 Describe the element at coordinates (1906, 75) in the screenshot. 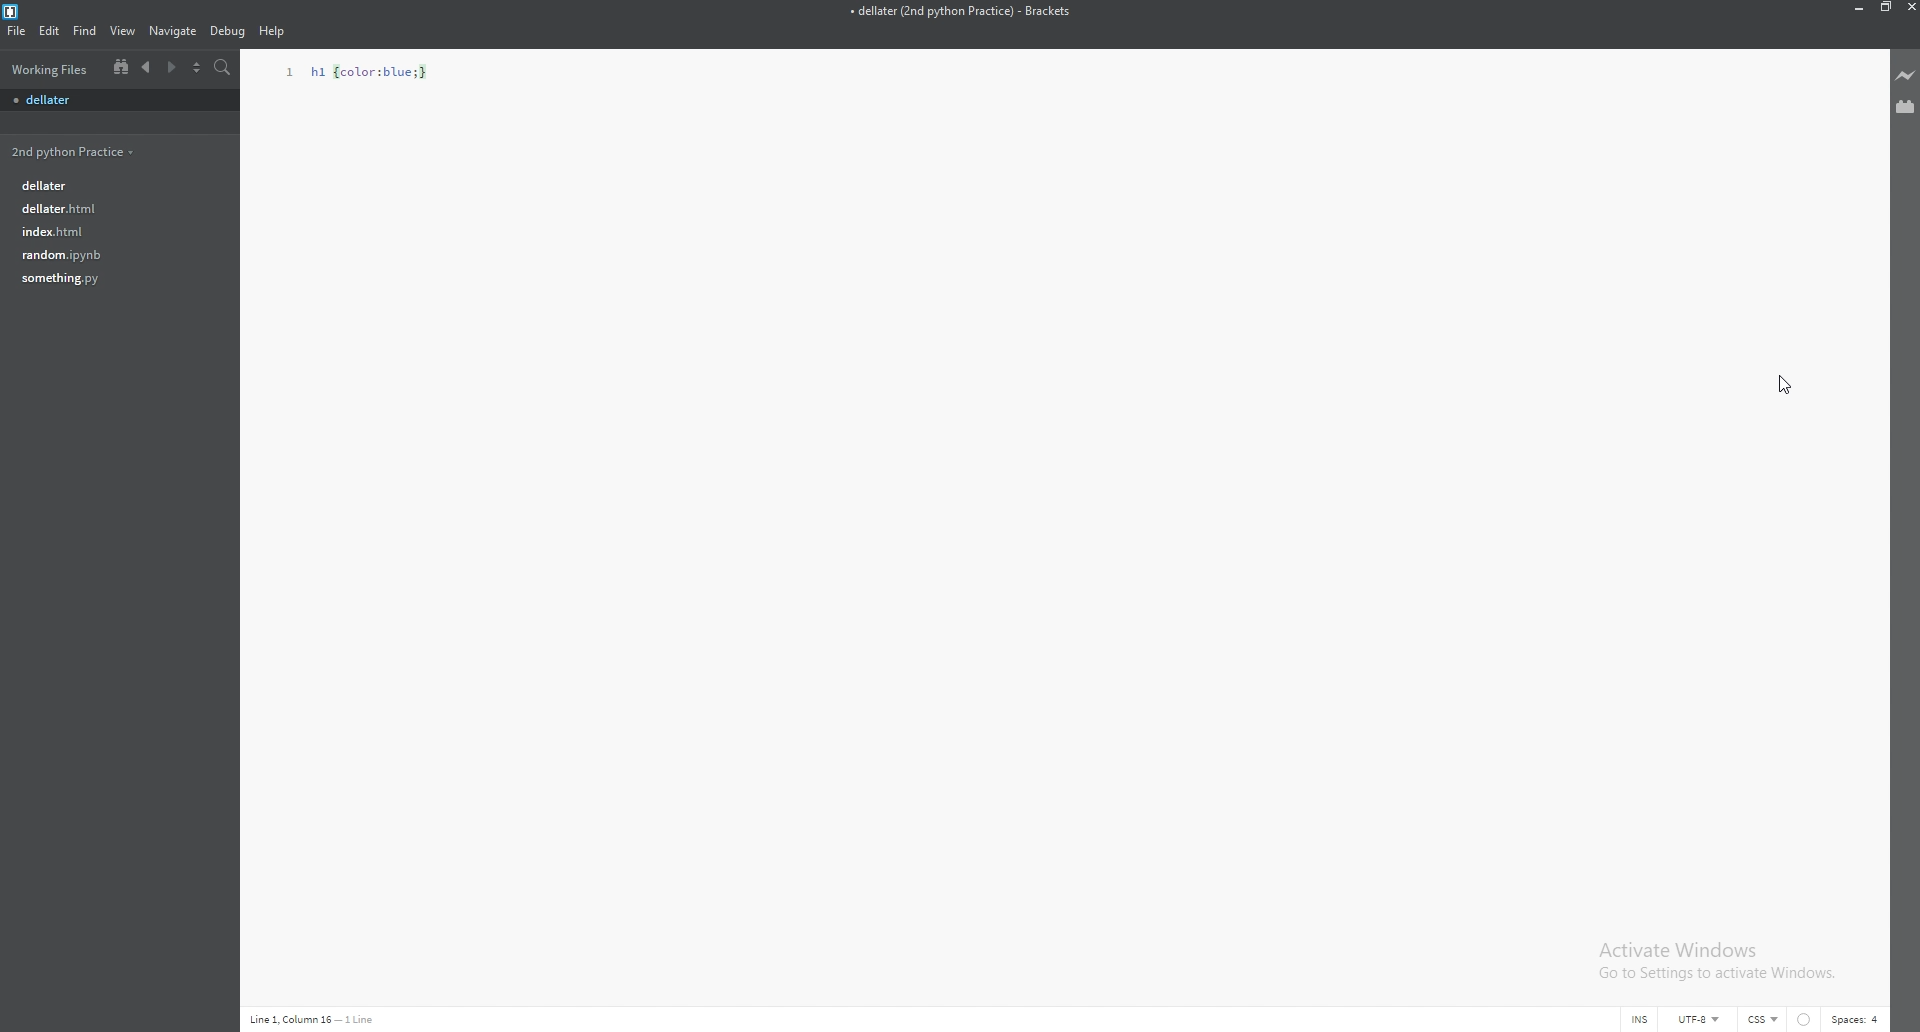

I see `live preview` at that location.